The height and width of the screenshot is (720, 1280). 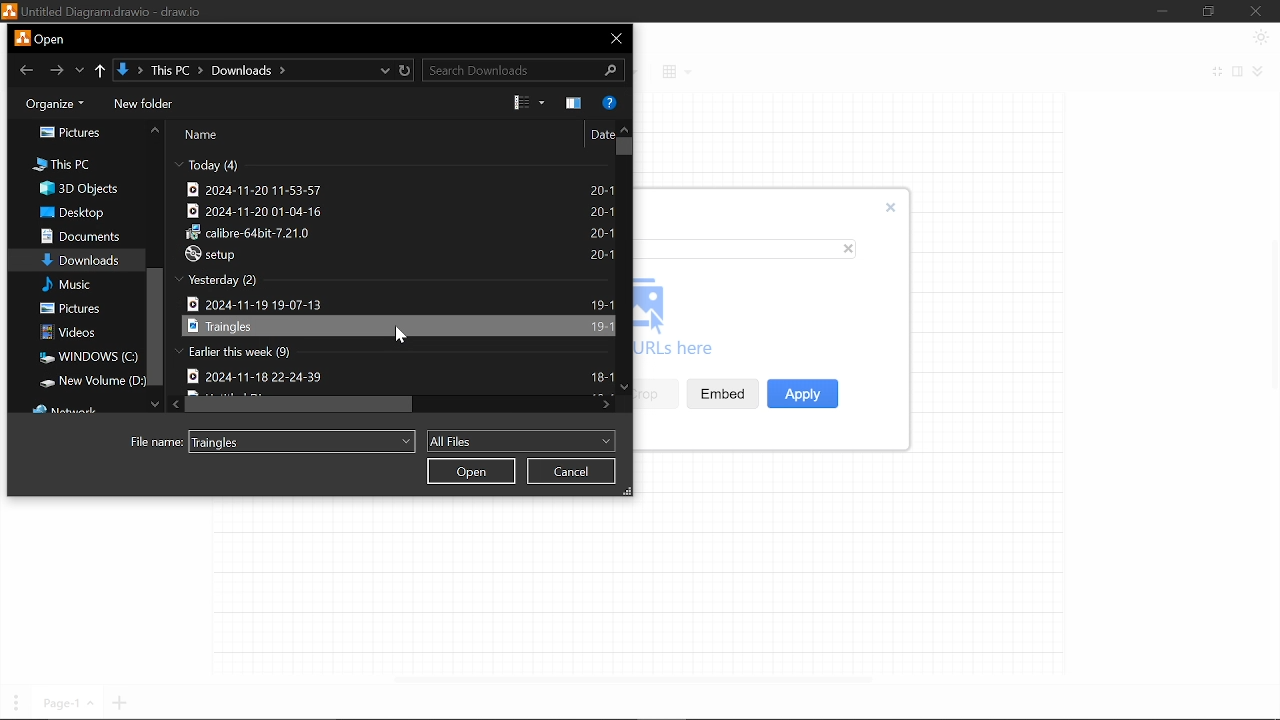 I want to click on Move right in files in "Downloads", so click(x=604, y=404).